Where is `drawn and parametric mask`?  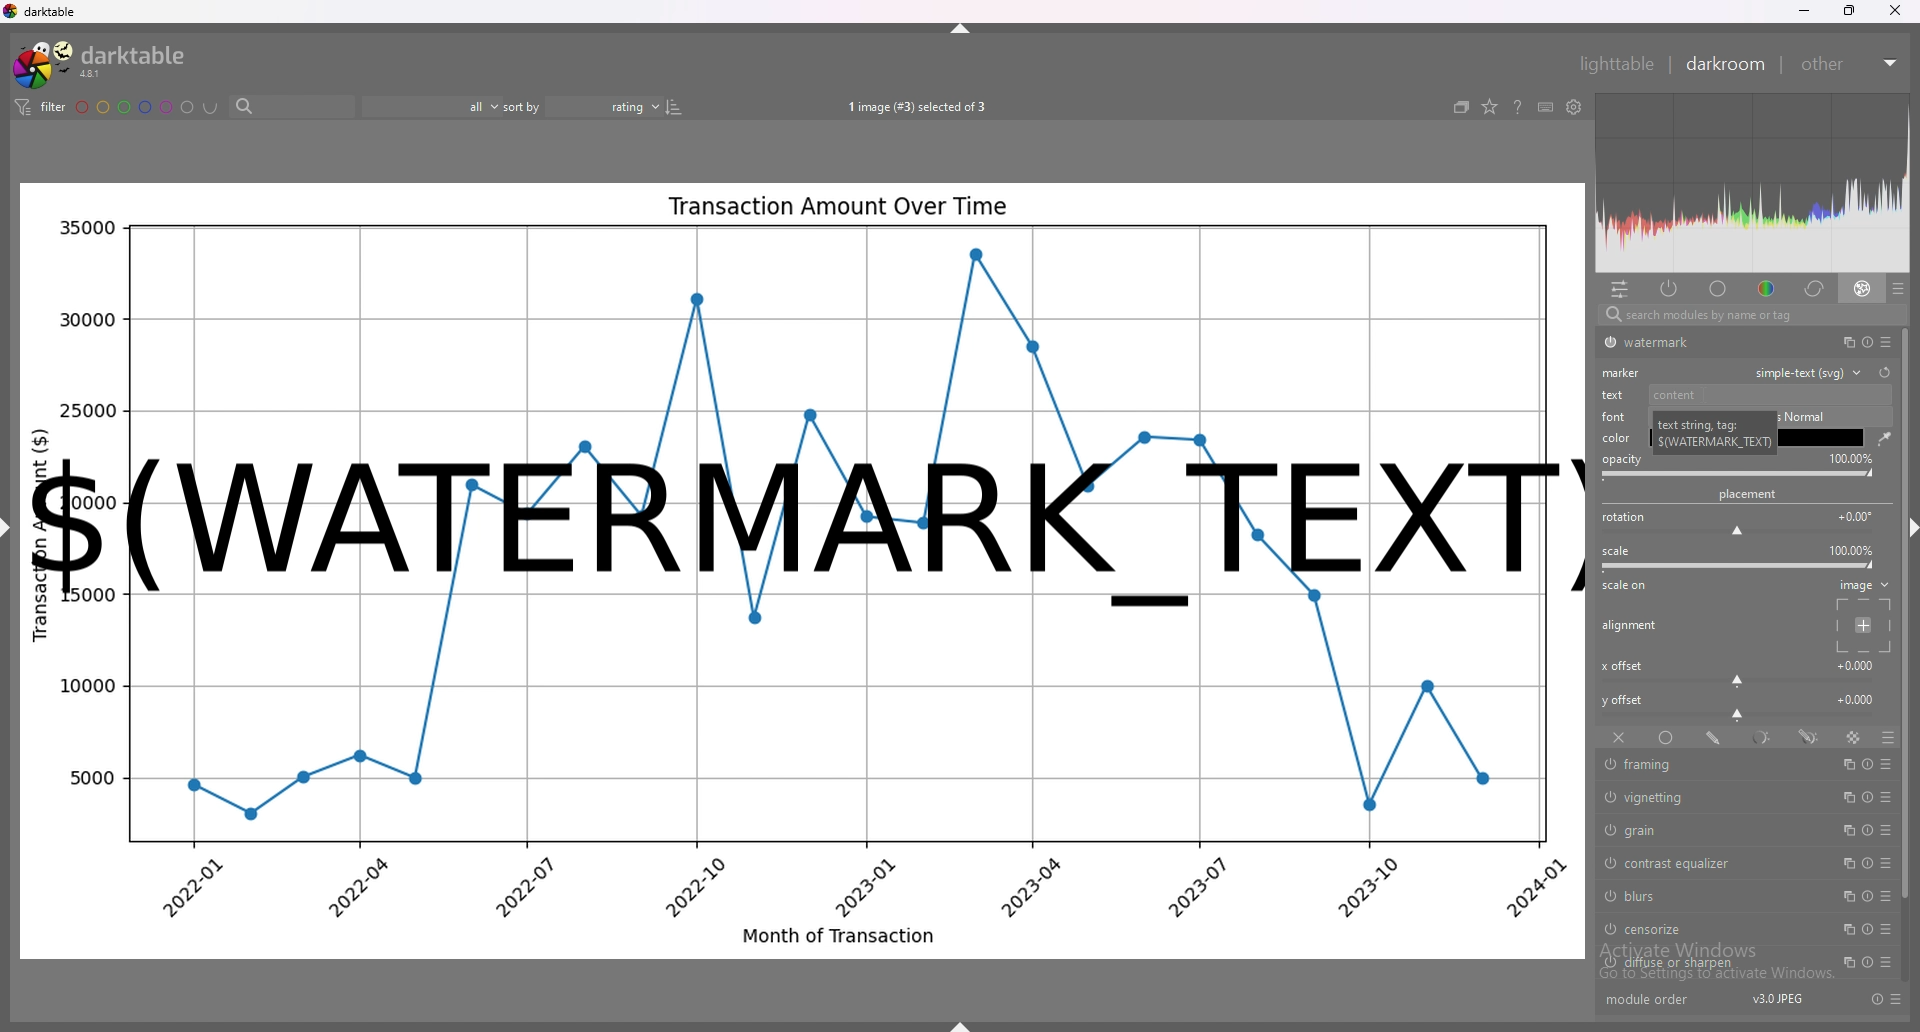 drawn and parametric mask is located at coordinates (1811, 737).